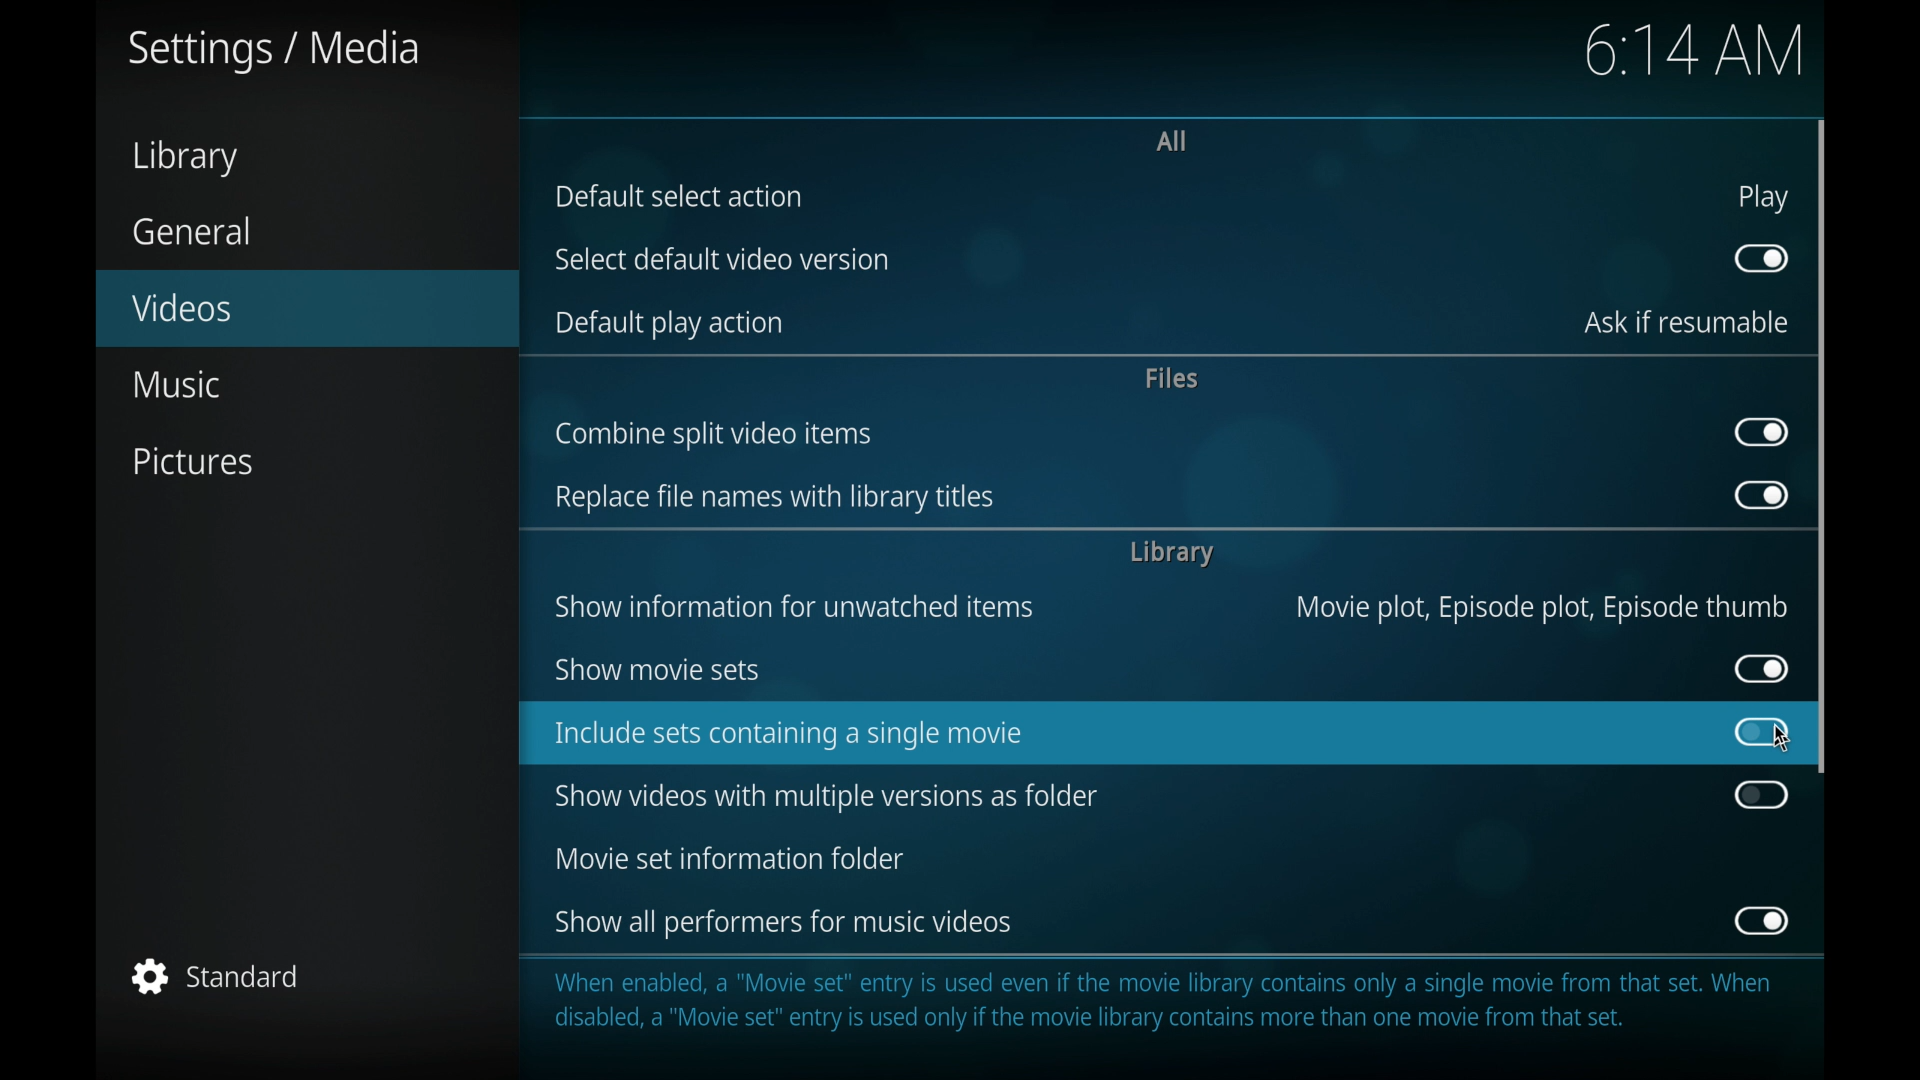 The image size is (1920, 1080). Describe the element at coordinates (1781, 737) in the screenshot. I see `cursor` at that location.